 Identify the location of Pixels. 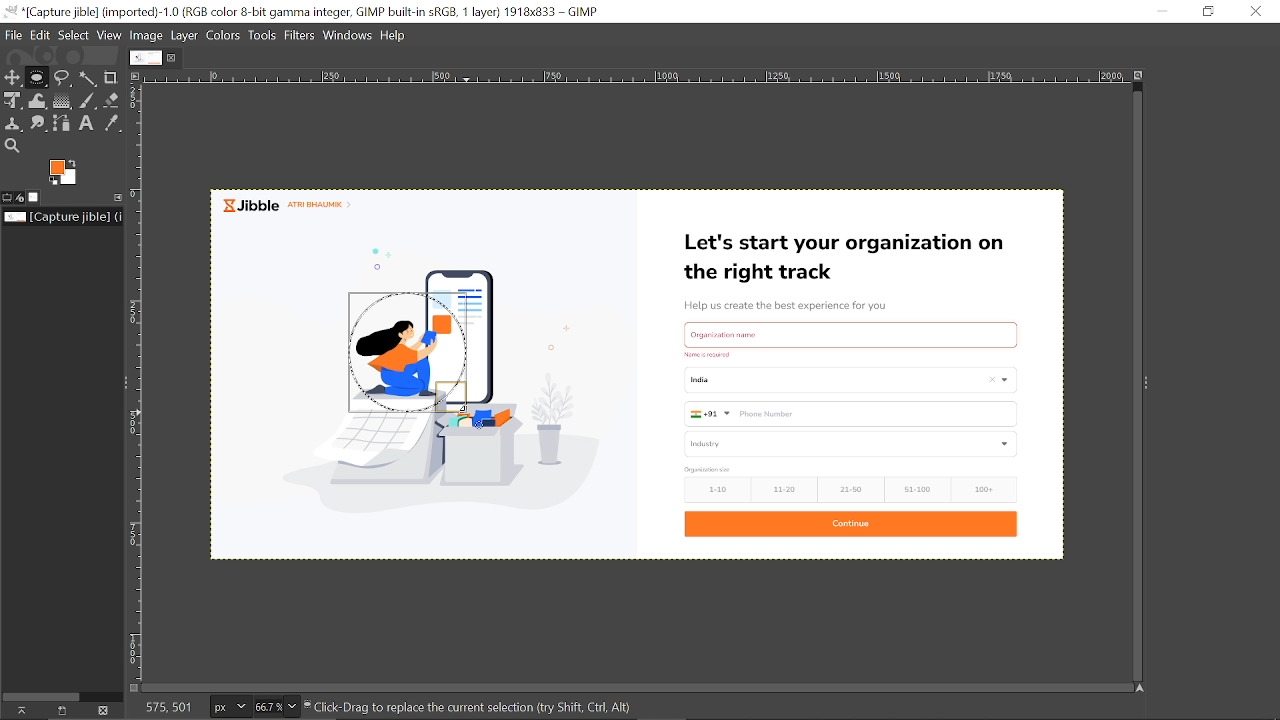
(227, 708).